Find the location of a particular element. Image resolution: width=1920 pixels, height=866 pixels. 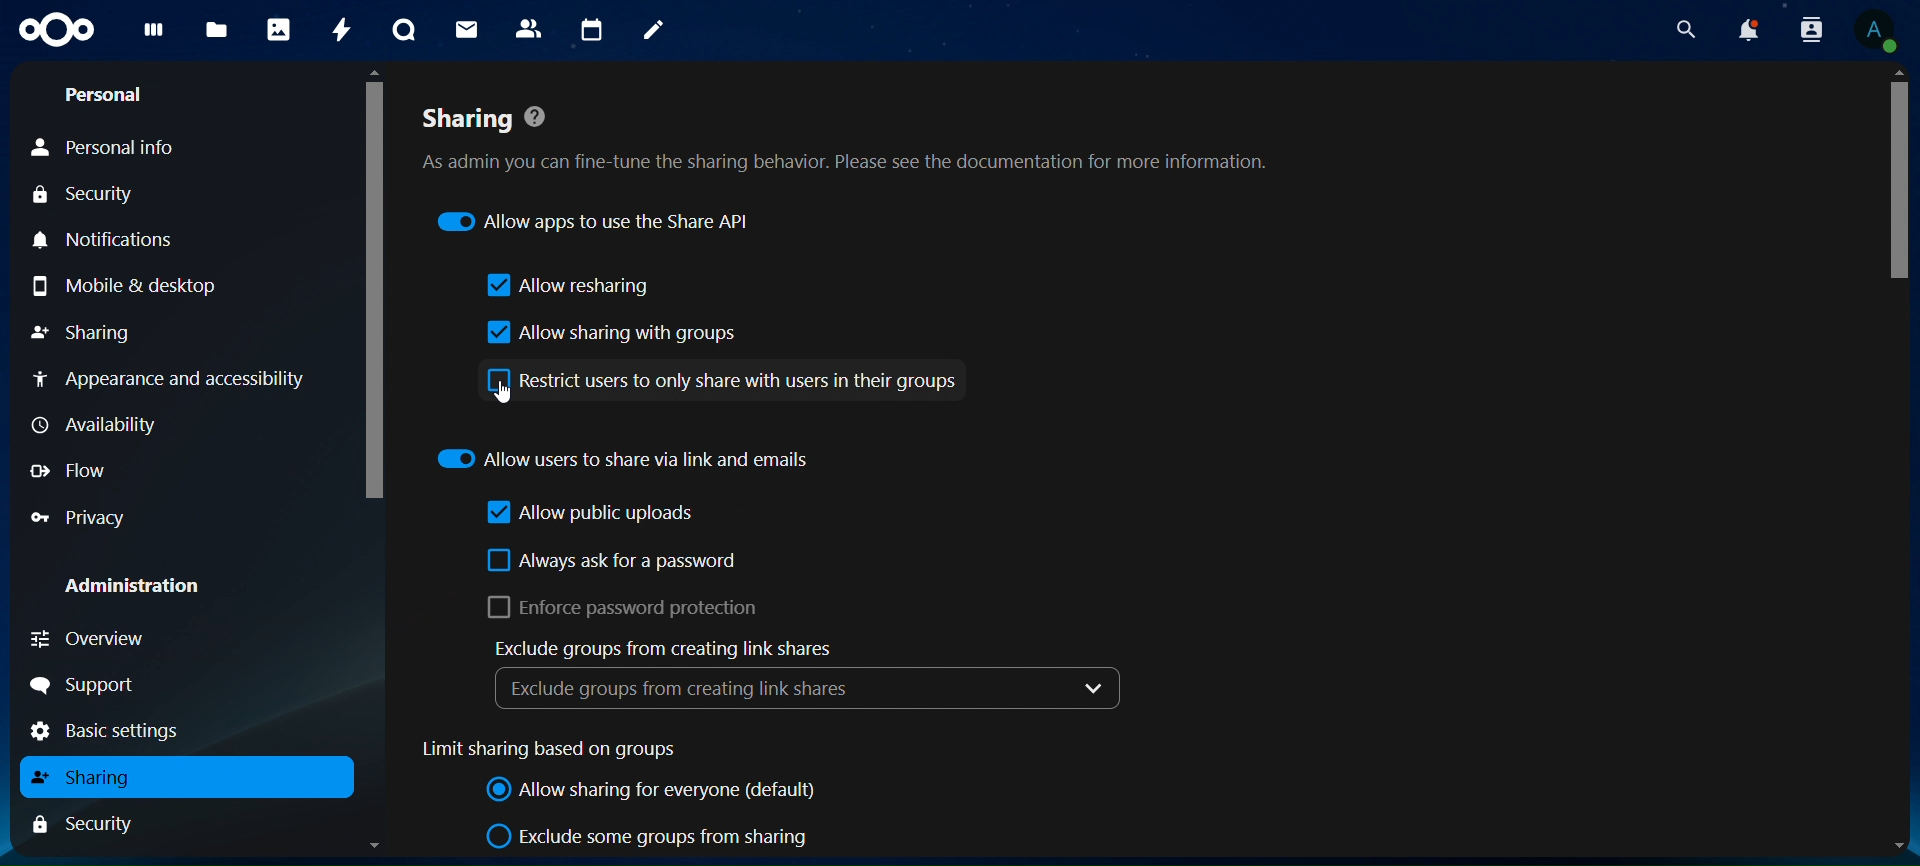

dashboard is located at coordinates (152, 33).